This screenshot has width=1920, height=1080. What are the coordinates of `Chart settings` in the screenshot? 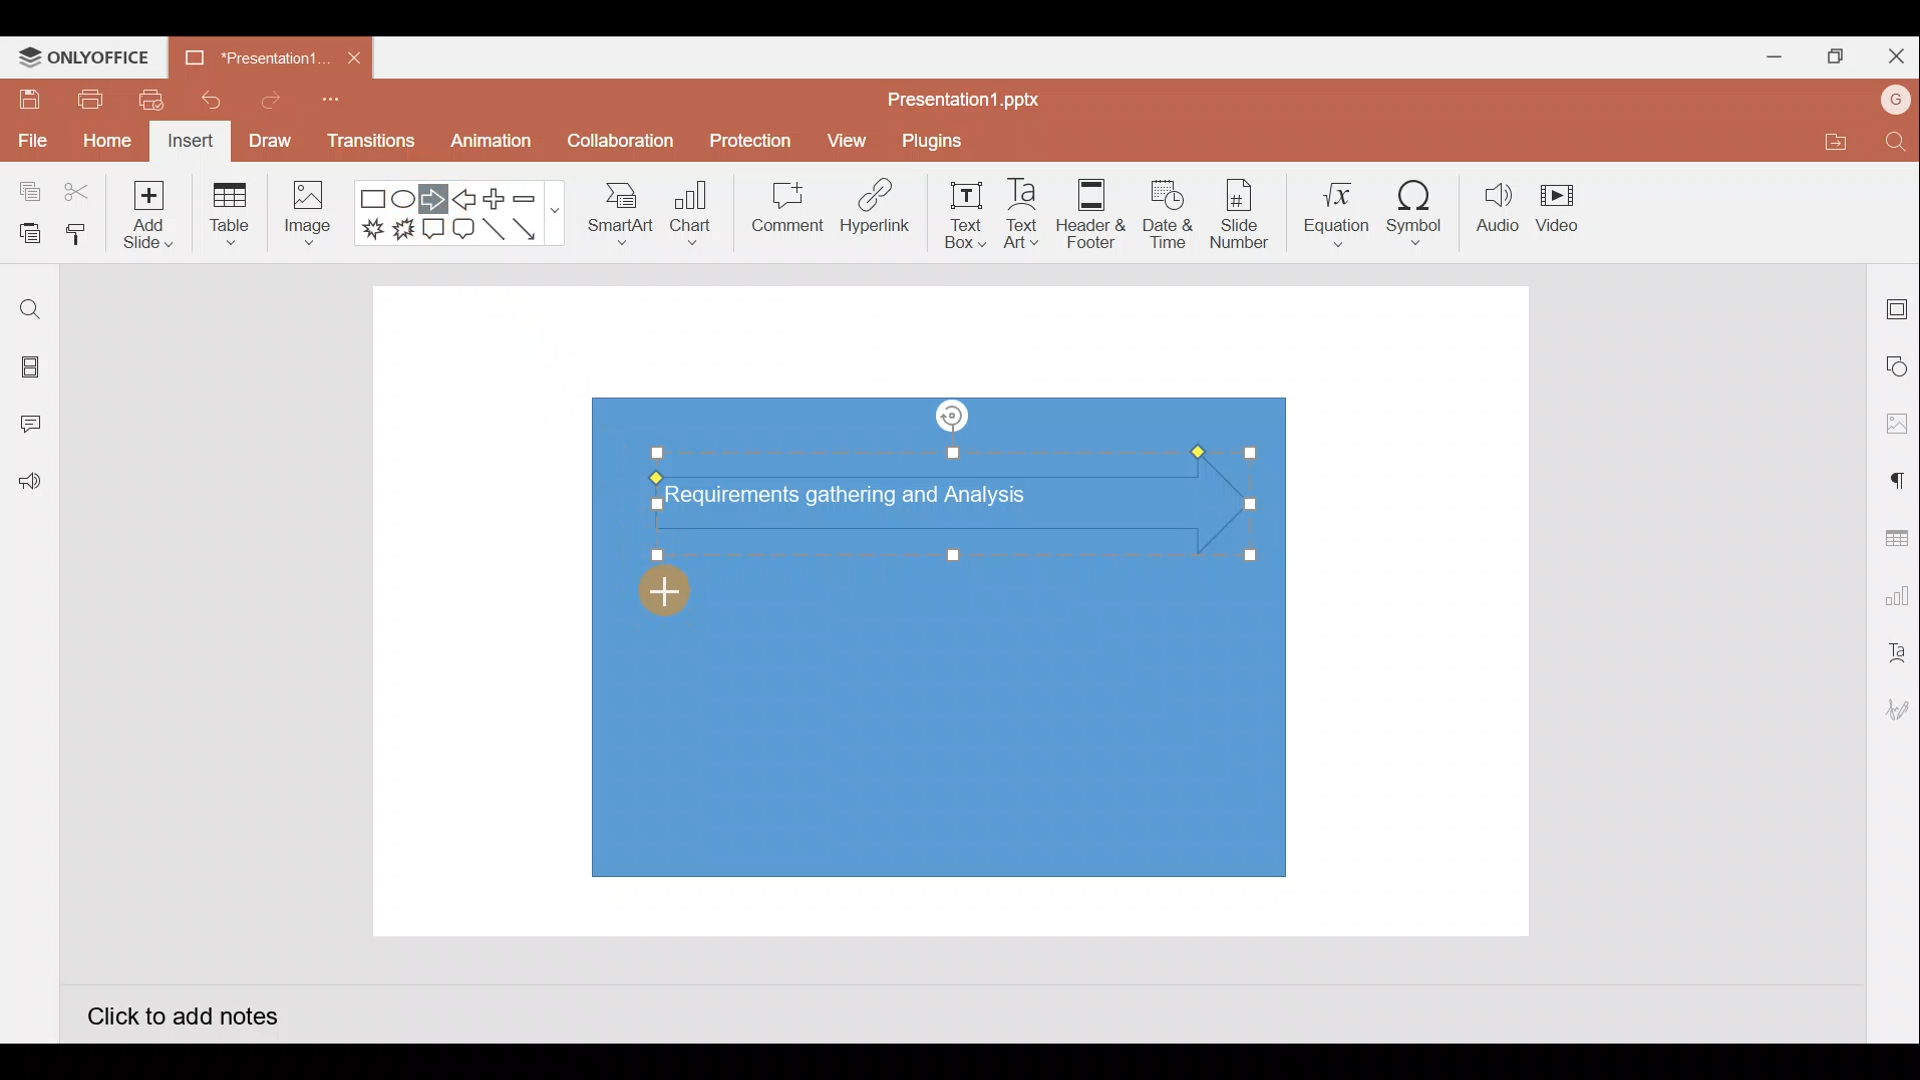 It's located at (1894, 592).